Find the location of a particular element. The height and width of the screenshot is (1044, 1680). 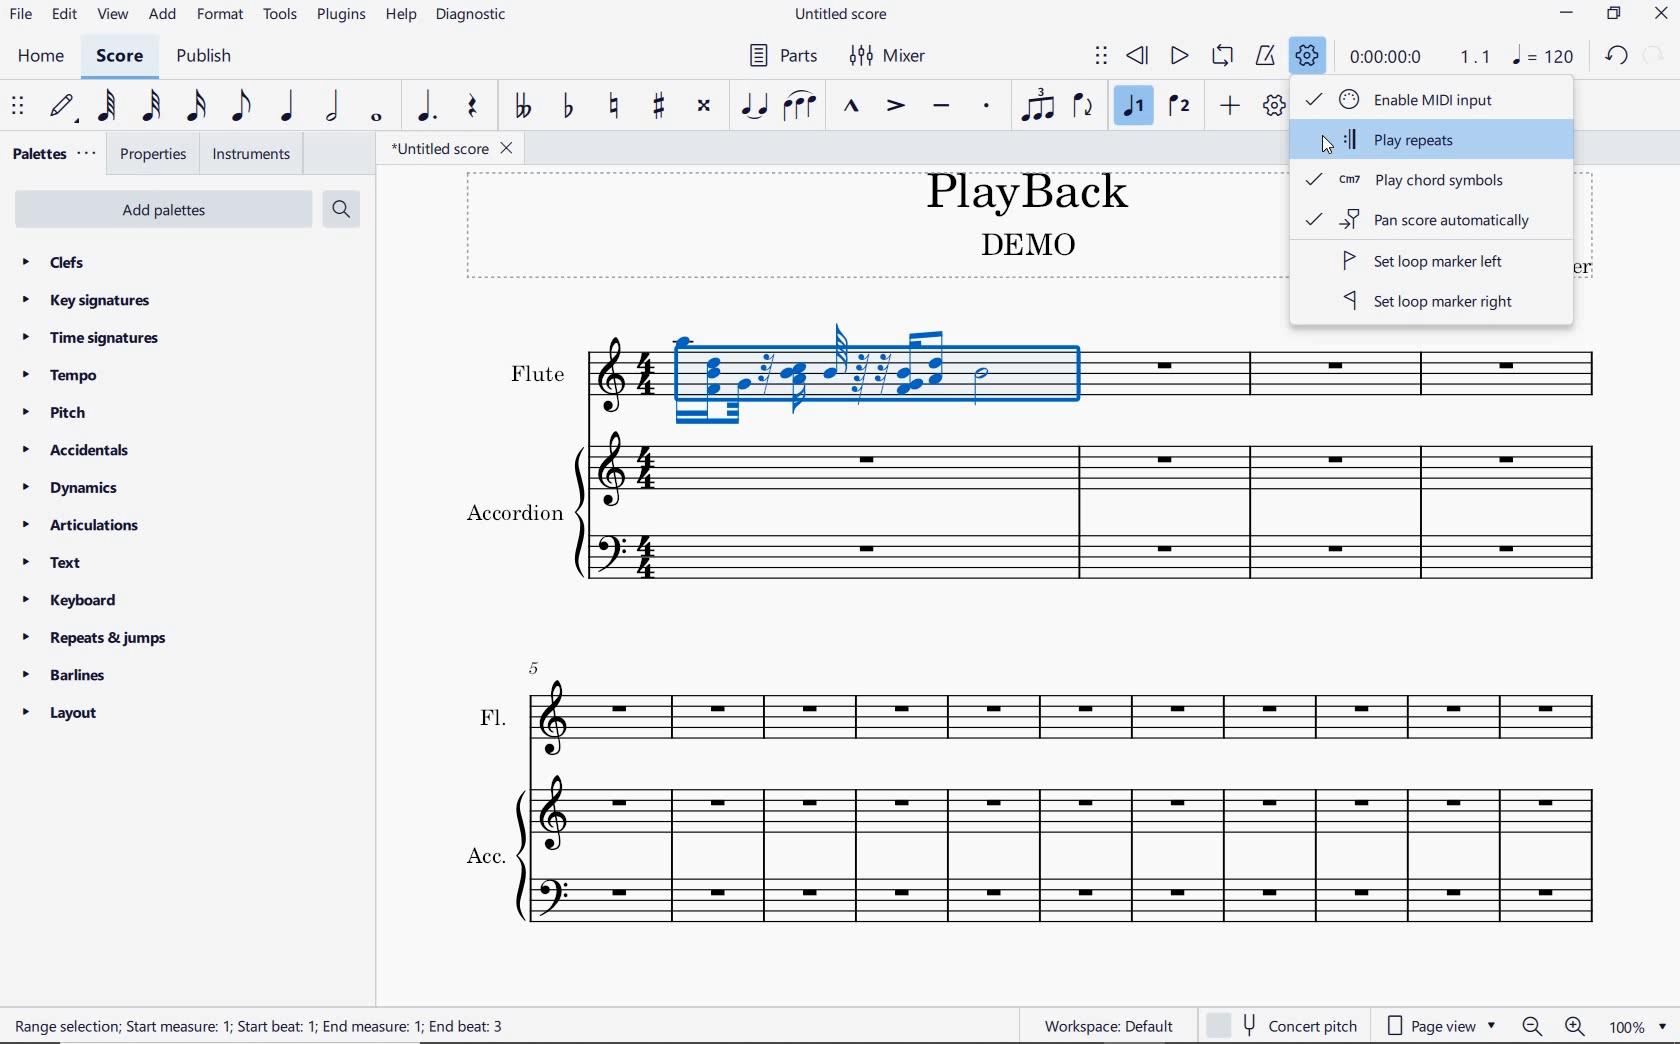

accent is located at coordinates (894, 105).